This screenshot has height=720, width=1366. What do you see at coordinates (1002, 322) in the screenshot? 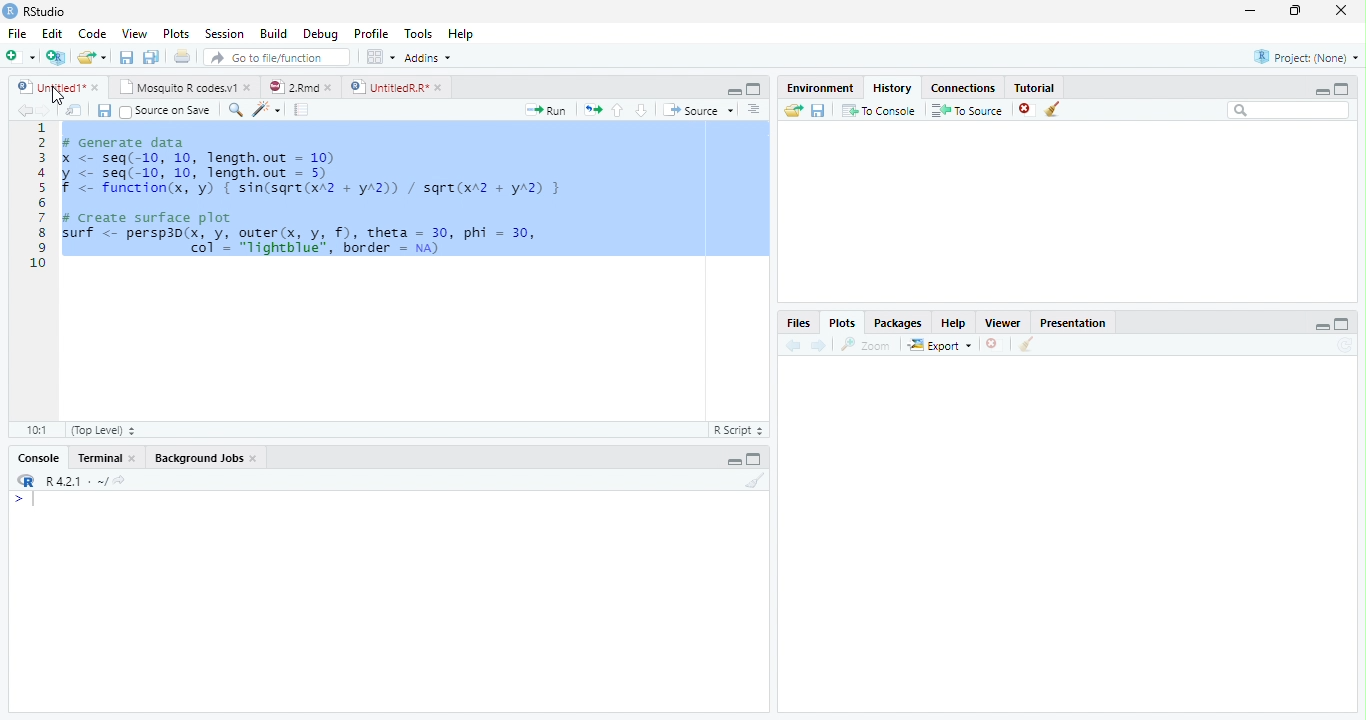
I see `Viewer` at bounding box center [1002, 322].